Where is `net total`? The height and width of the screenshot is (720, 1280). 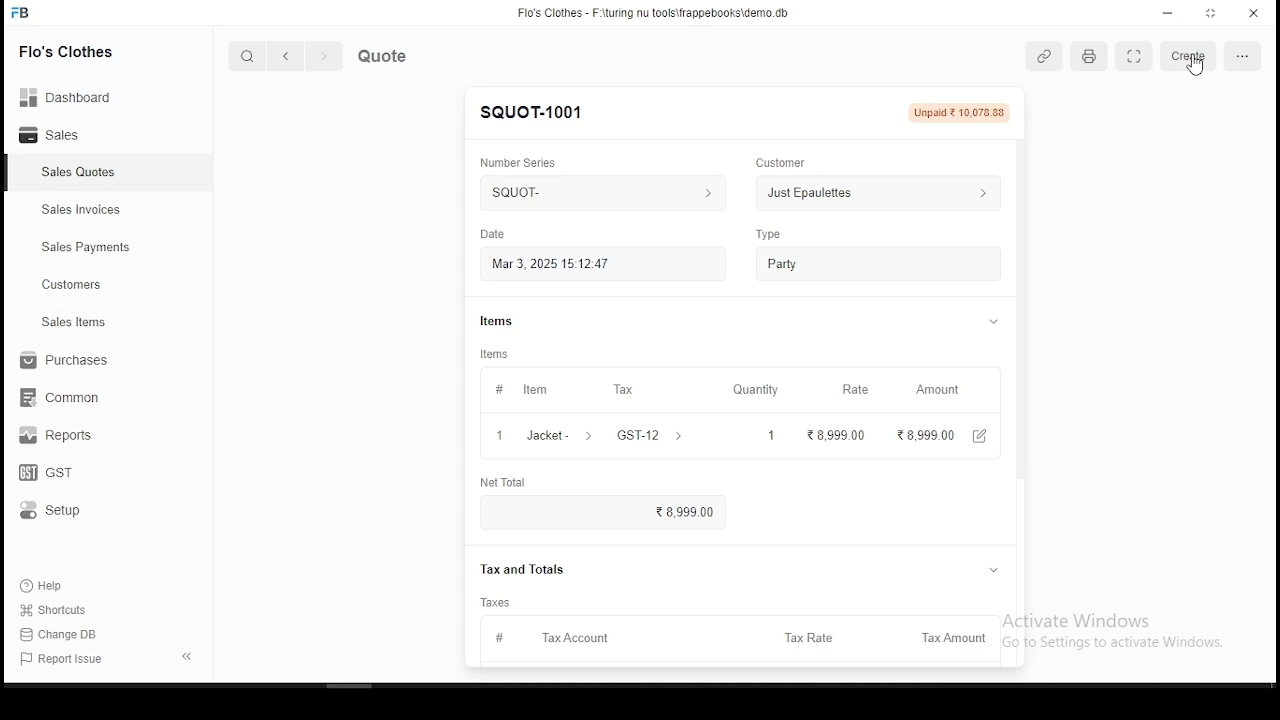 net total is located at coordinates (511, 482).